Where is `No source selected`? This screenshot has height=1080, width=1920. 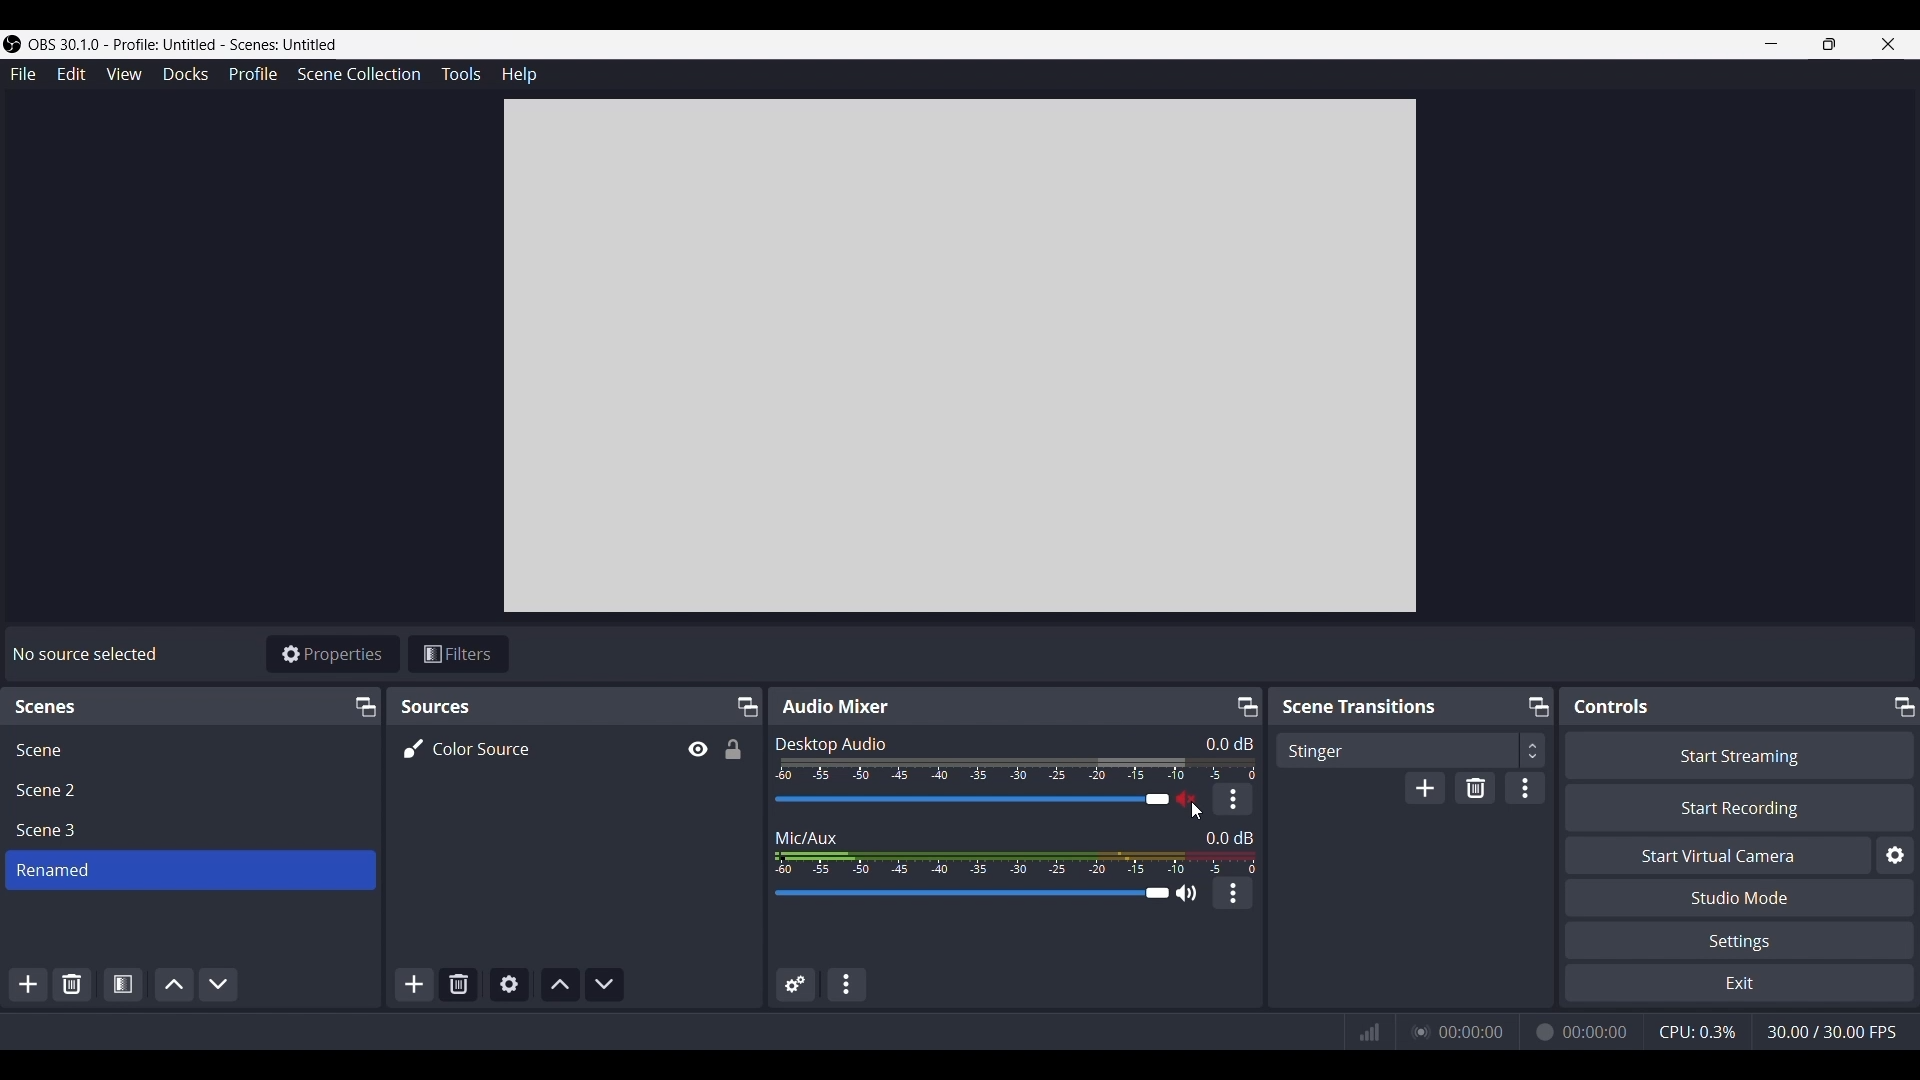
No source selected is located at coordinates (90, 650).